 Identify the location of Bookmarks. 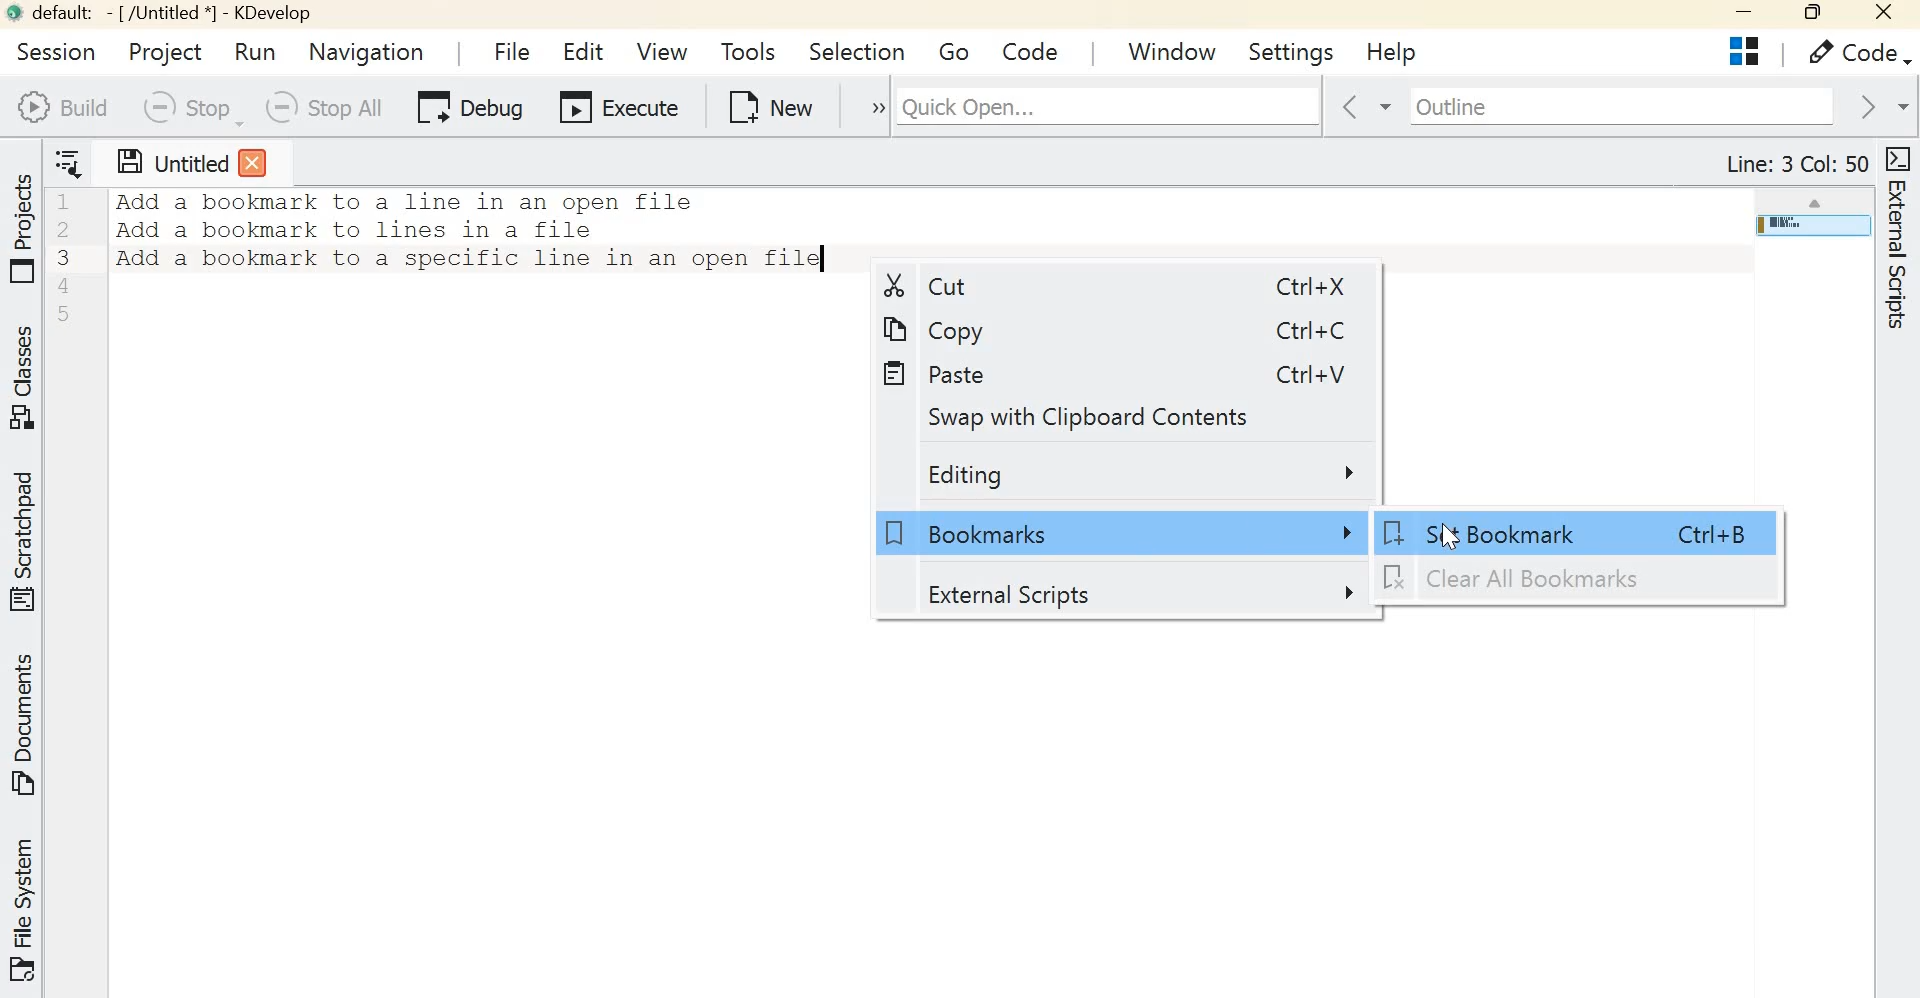
(1118, 534).